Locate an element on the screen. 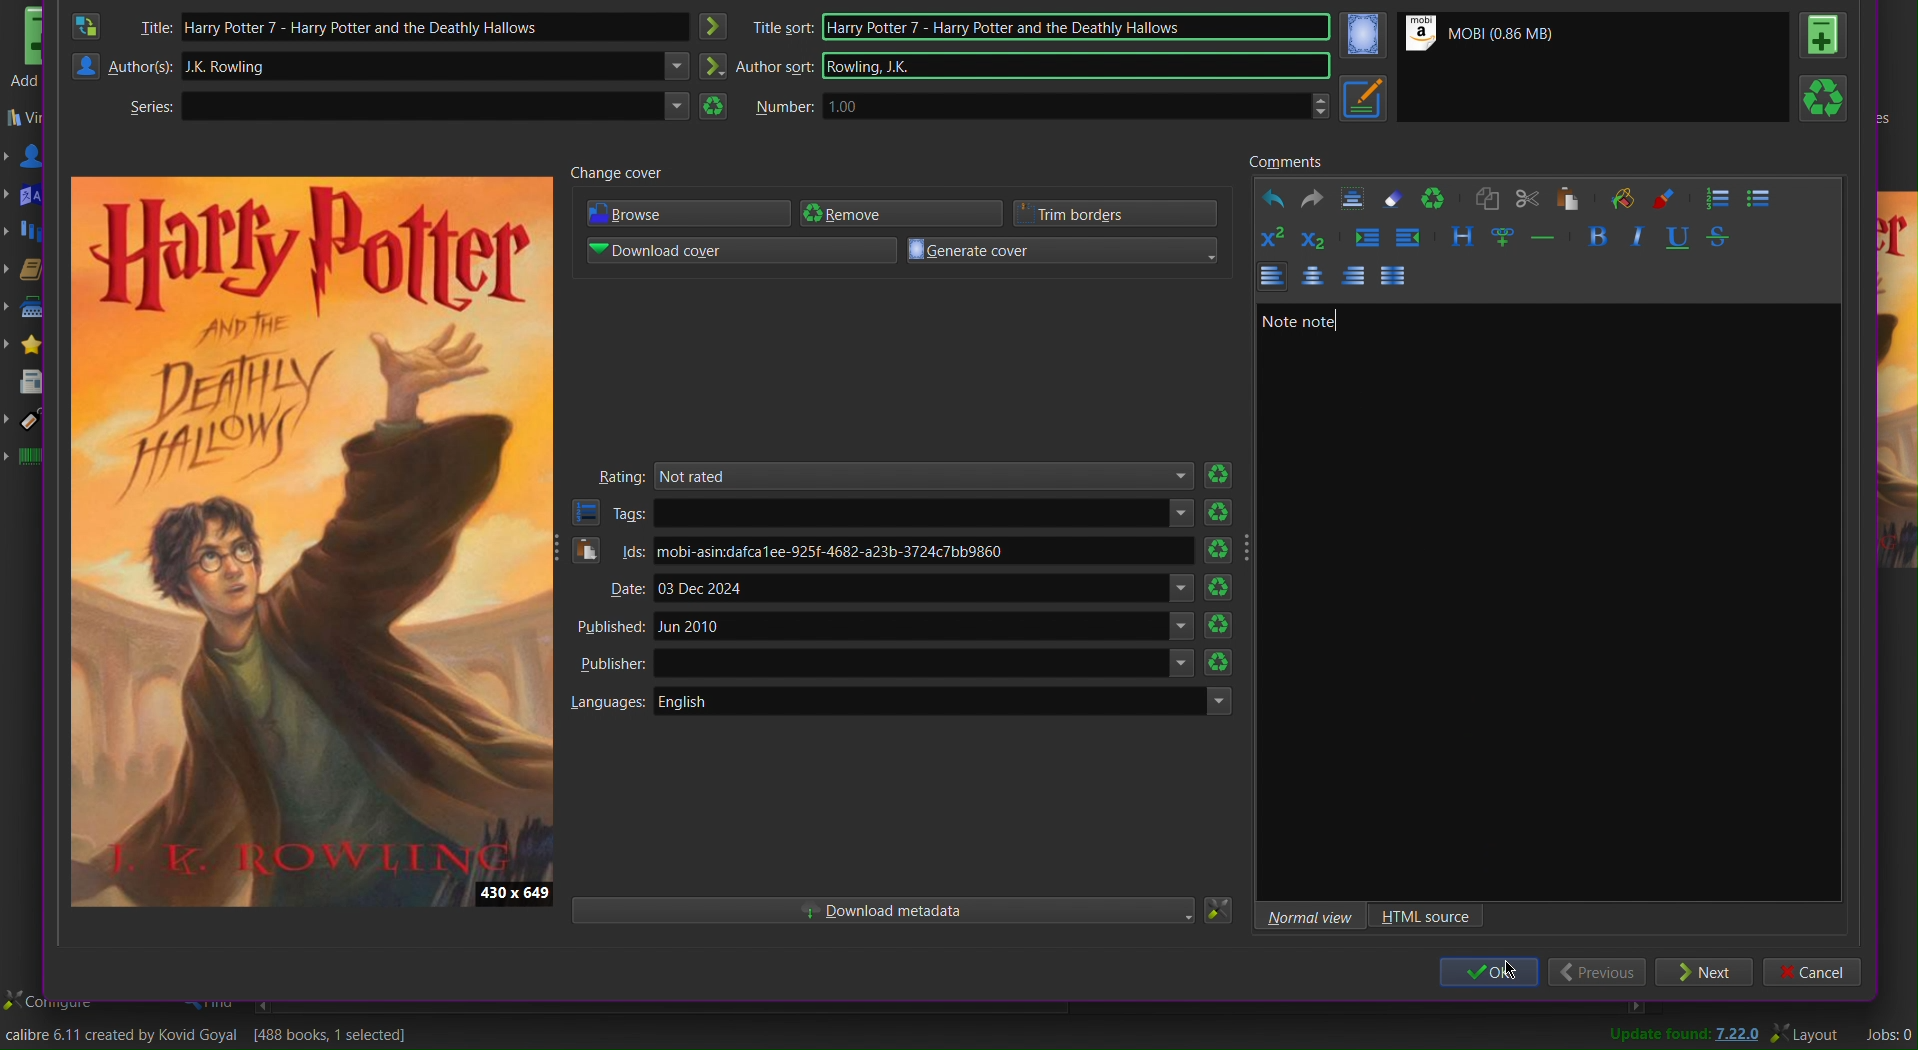 This screenshot has width=1918, height=1050. Languages is located at coordinates (29, 195).